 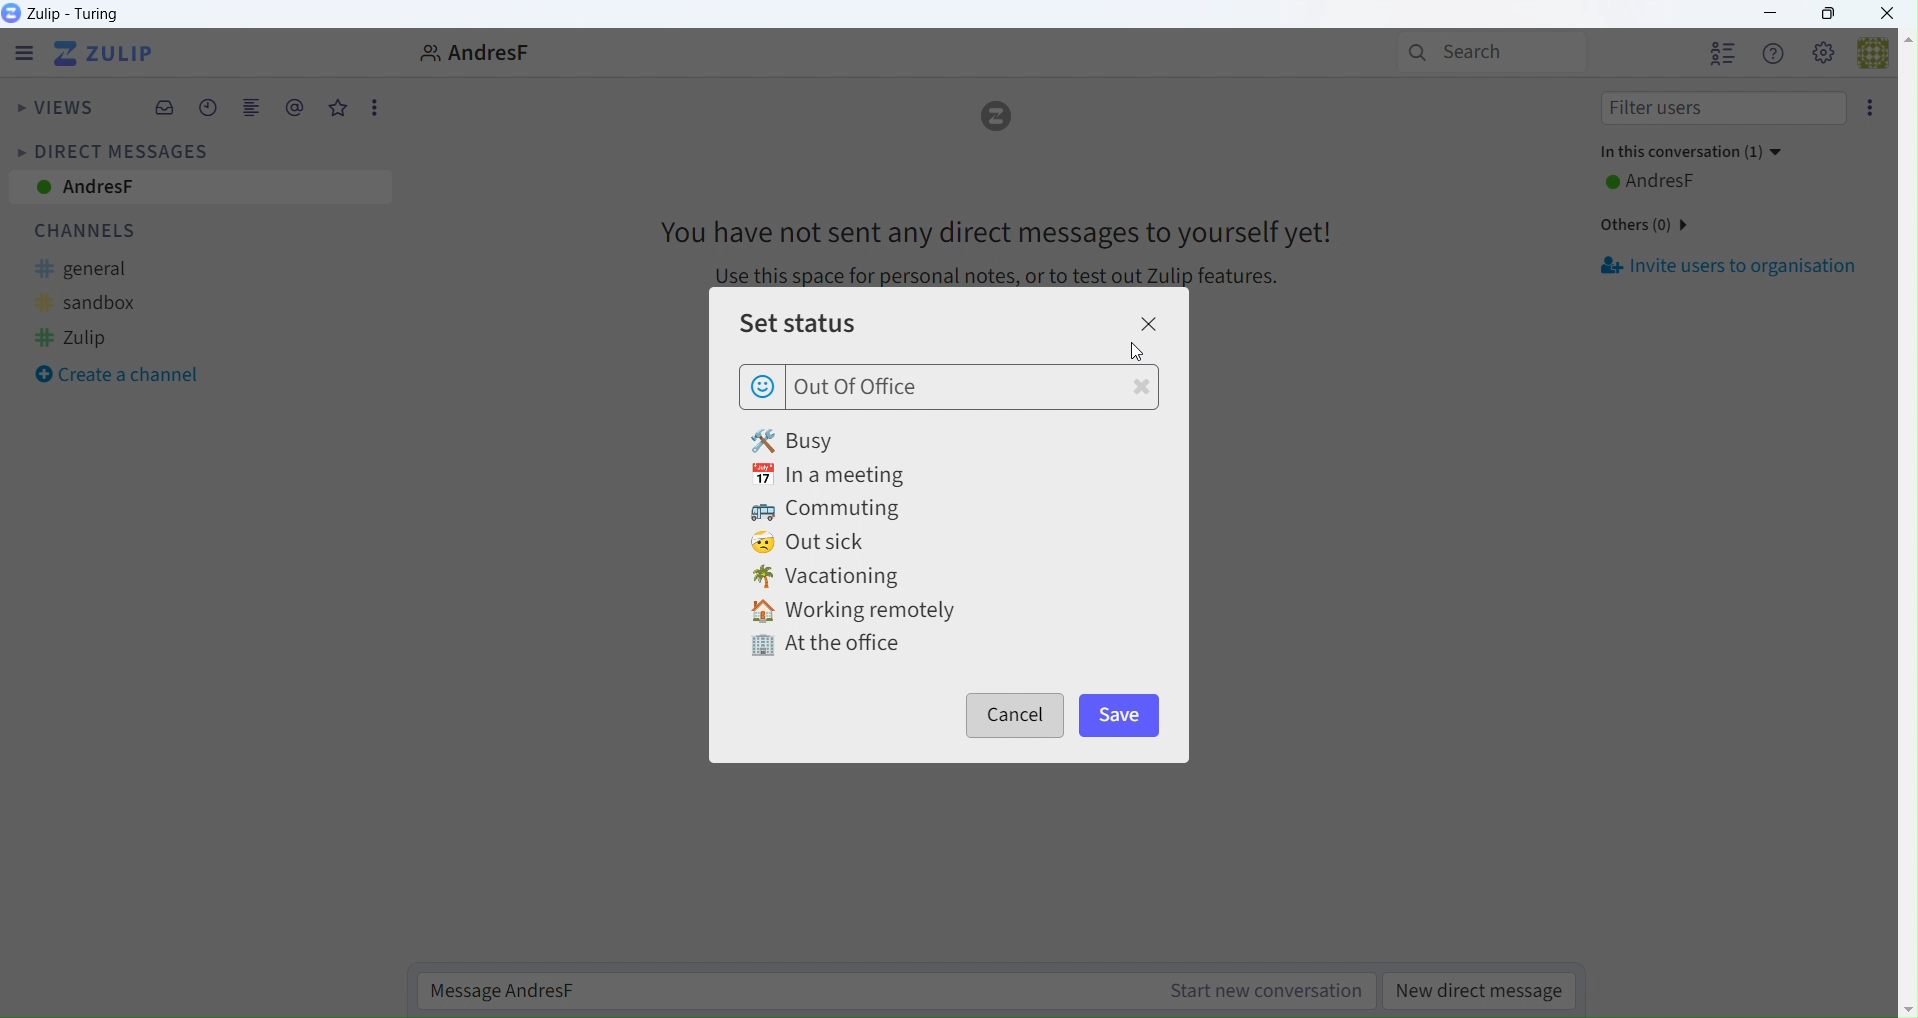 I want to click on AndresF, so click(x=197, y=189).